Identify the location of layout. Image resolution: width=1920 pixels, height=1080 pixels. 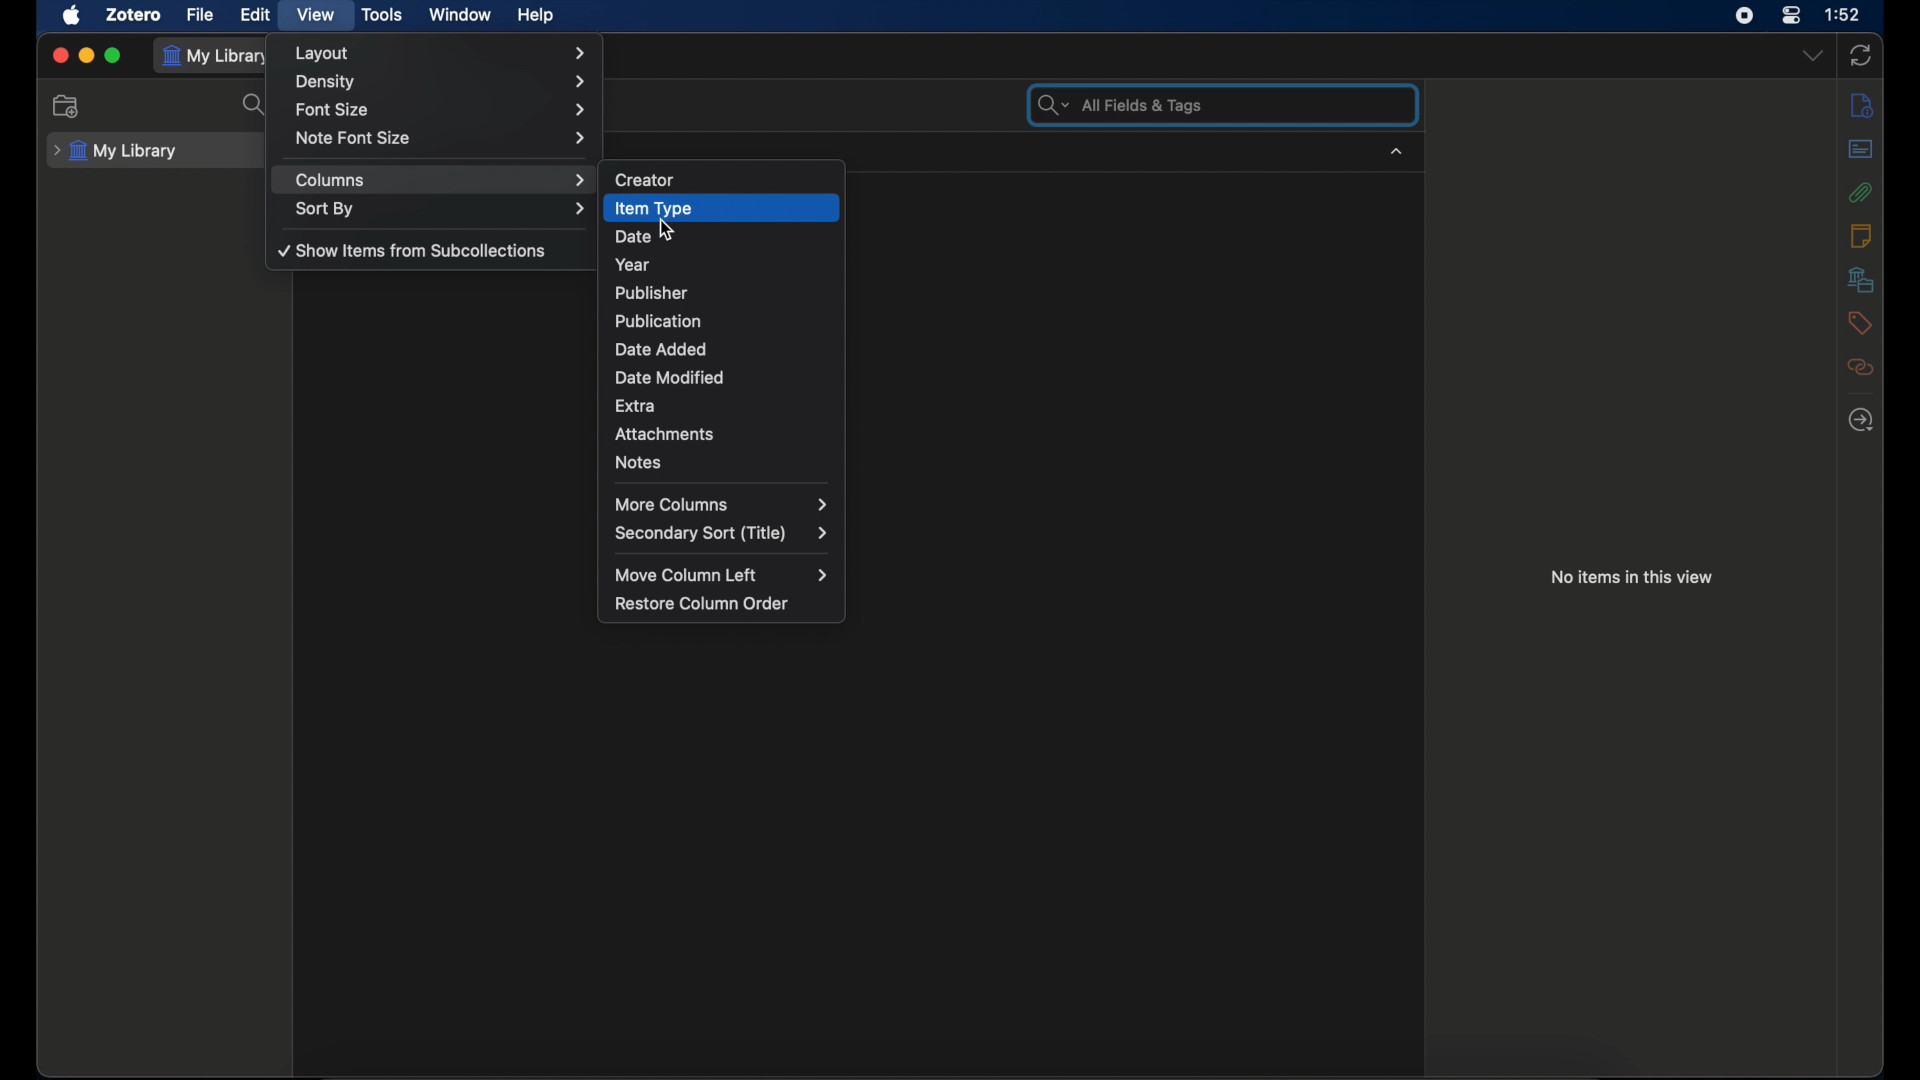
(440, 53).